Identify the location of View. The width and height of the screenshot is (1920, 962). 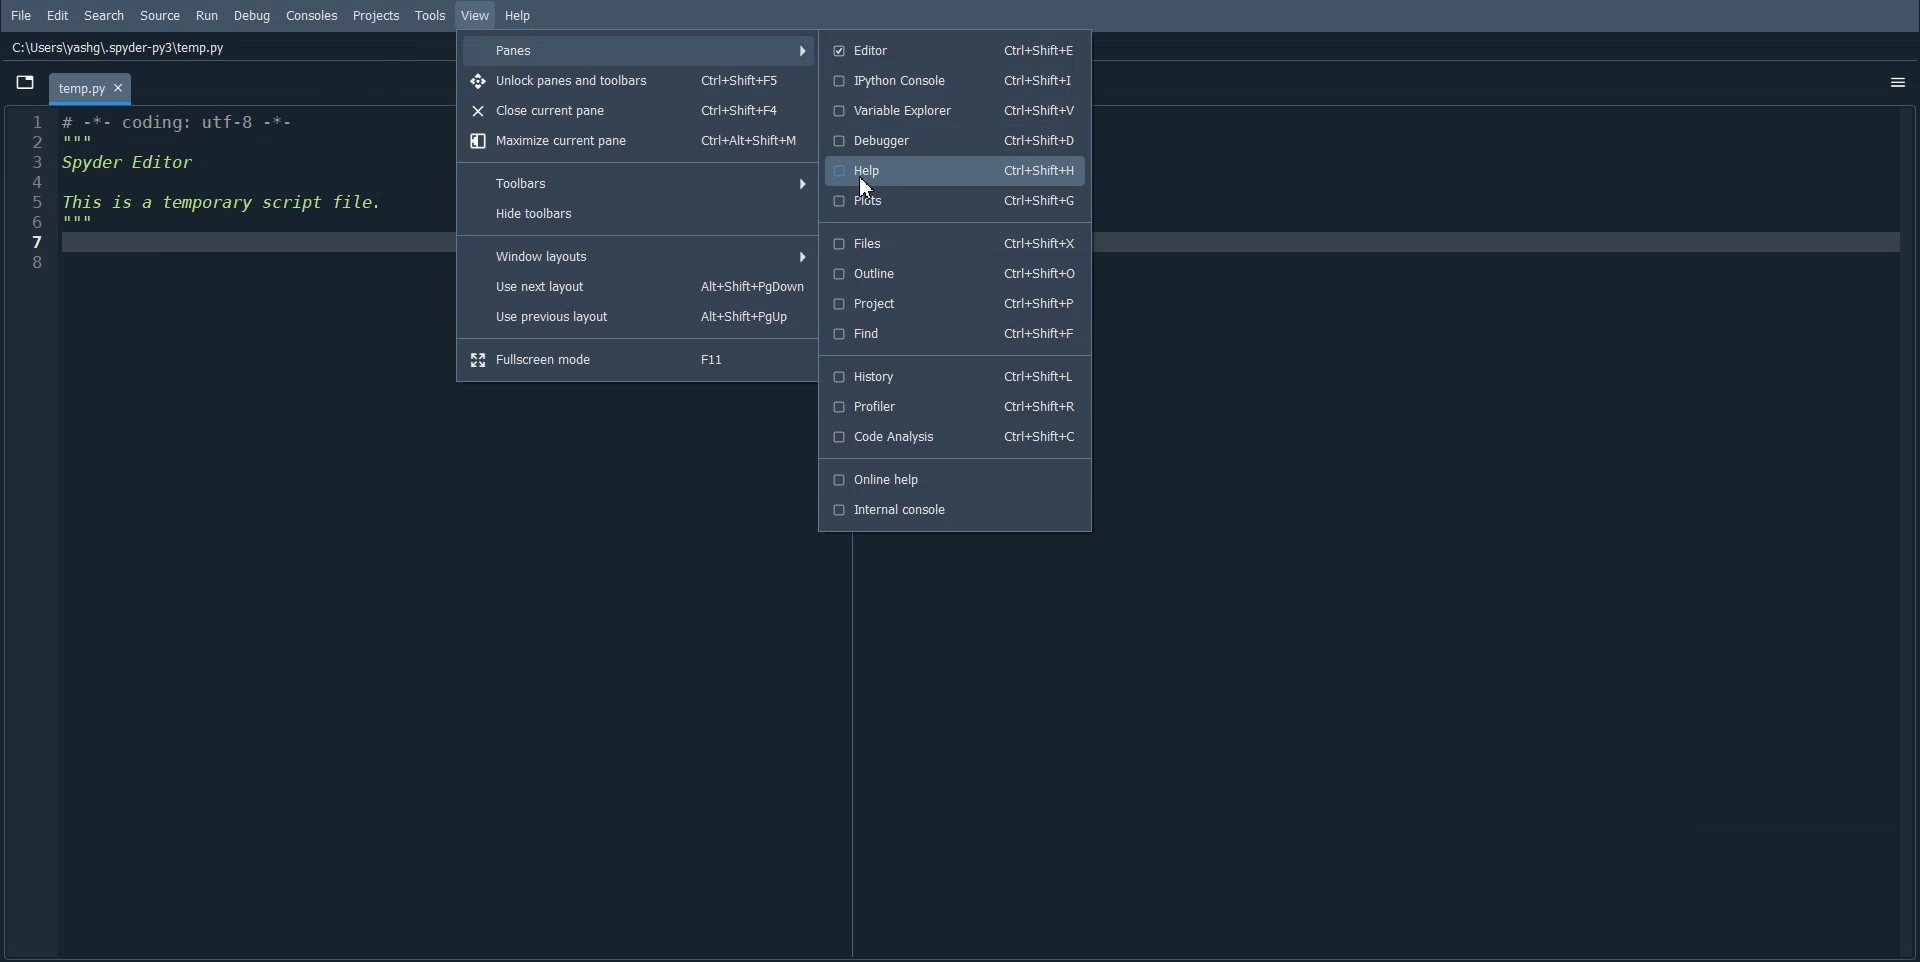
(476, 15).